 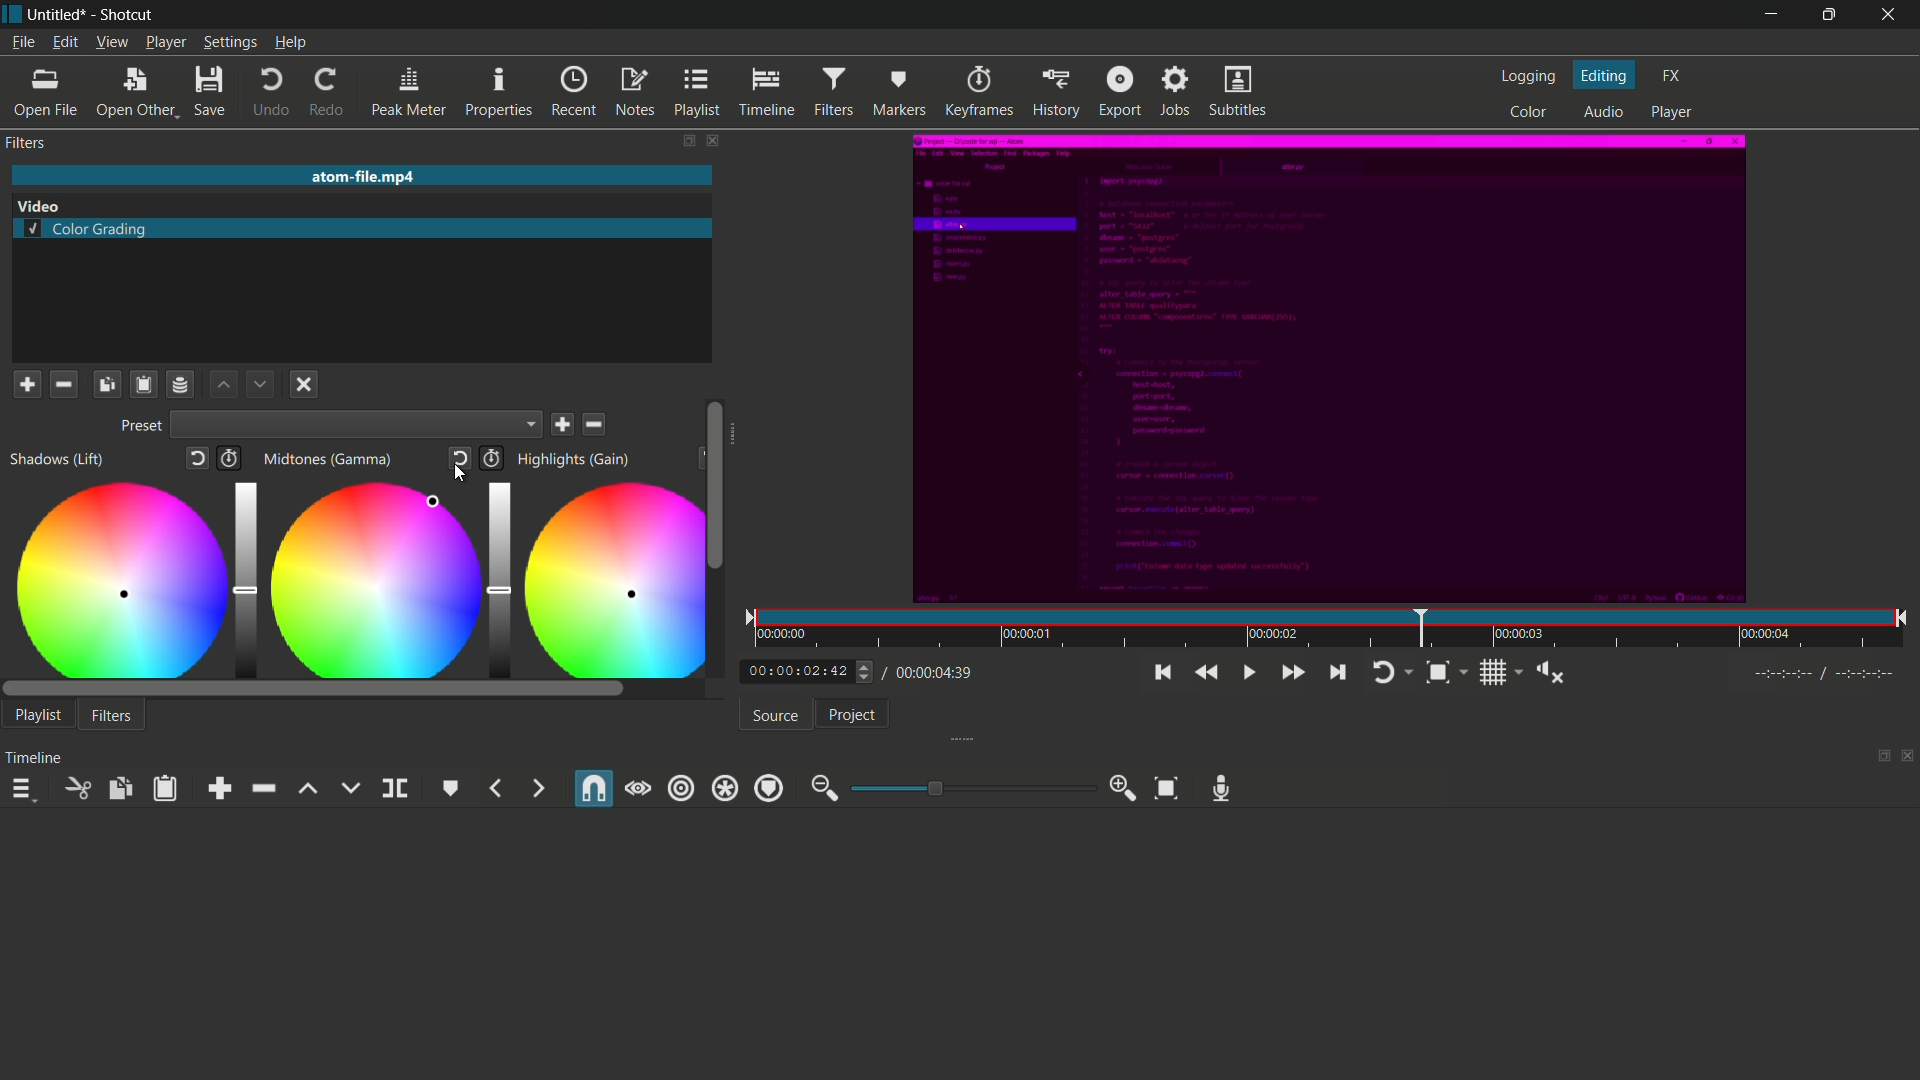 I want to click on edit menu, so click(x=64, y=41).